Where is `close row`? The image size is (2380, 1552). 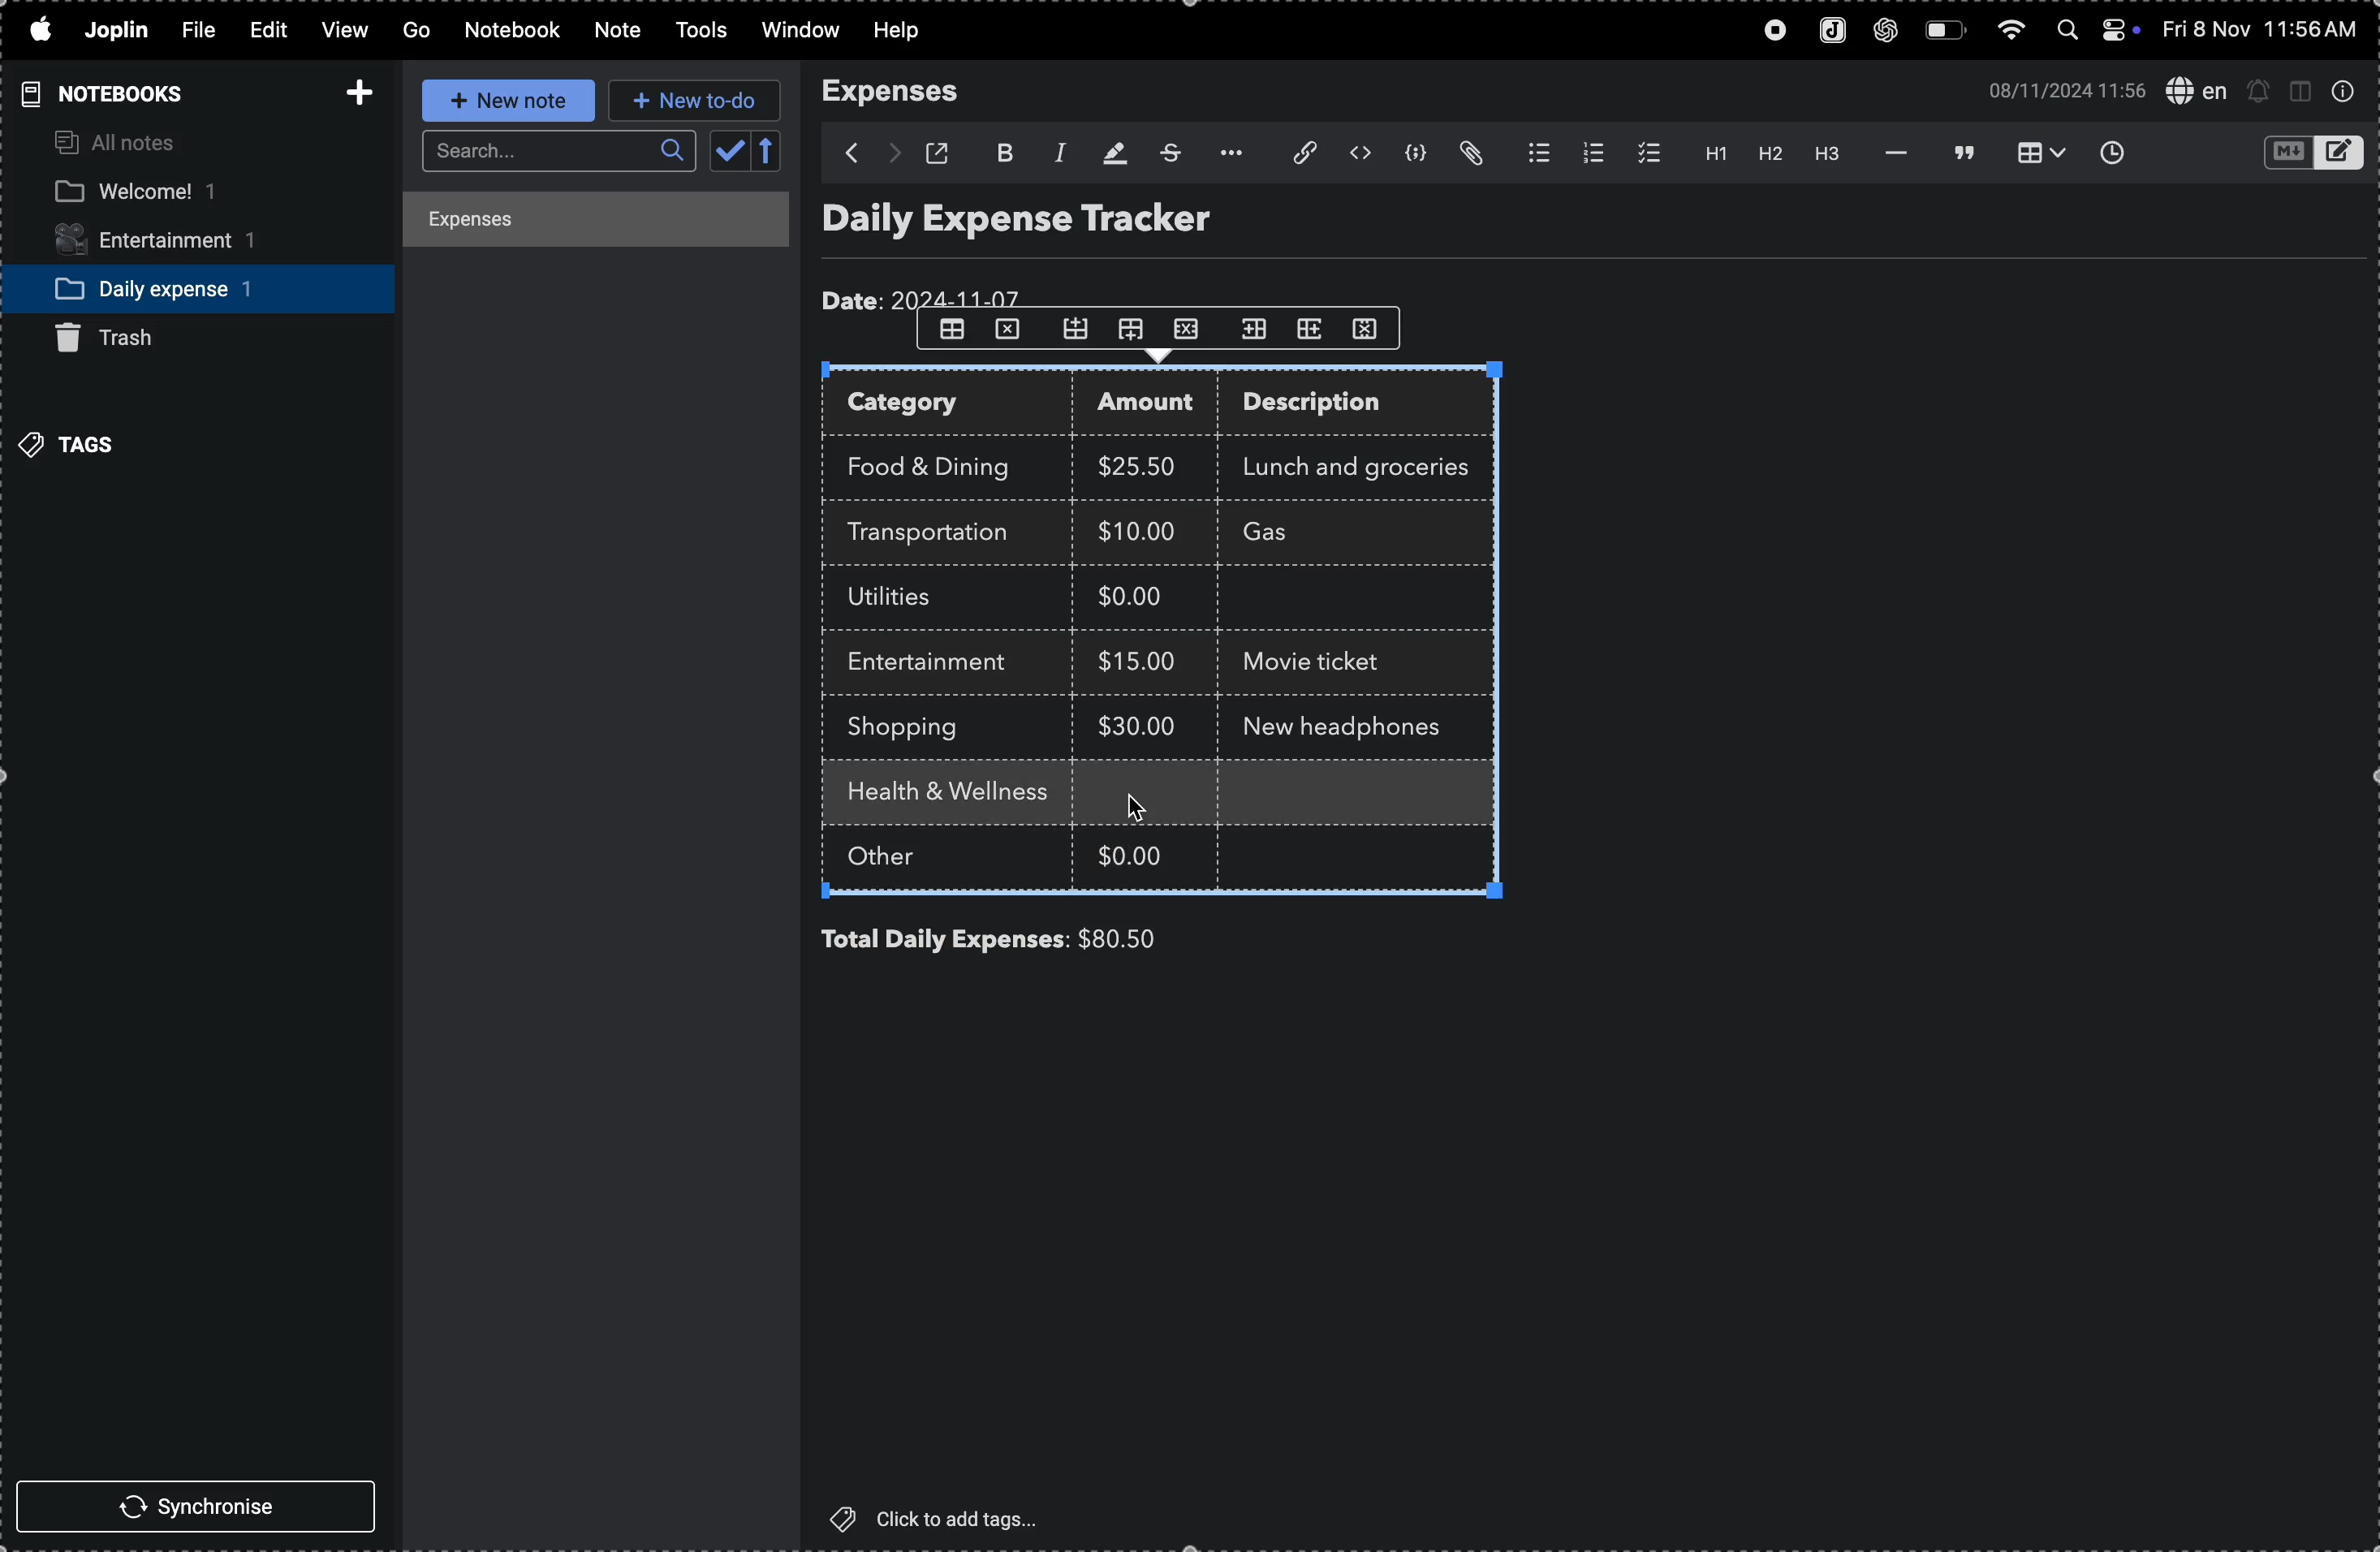 close row is located at coordinates (1009, 334).